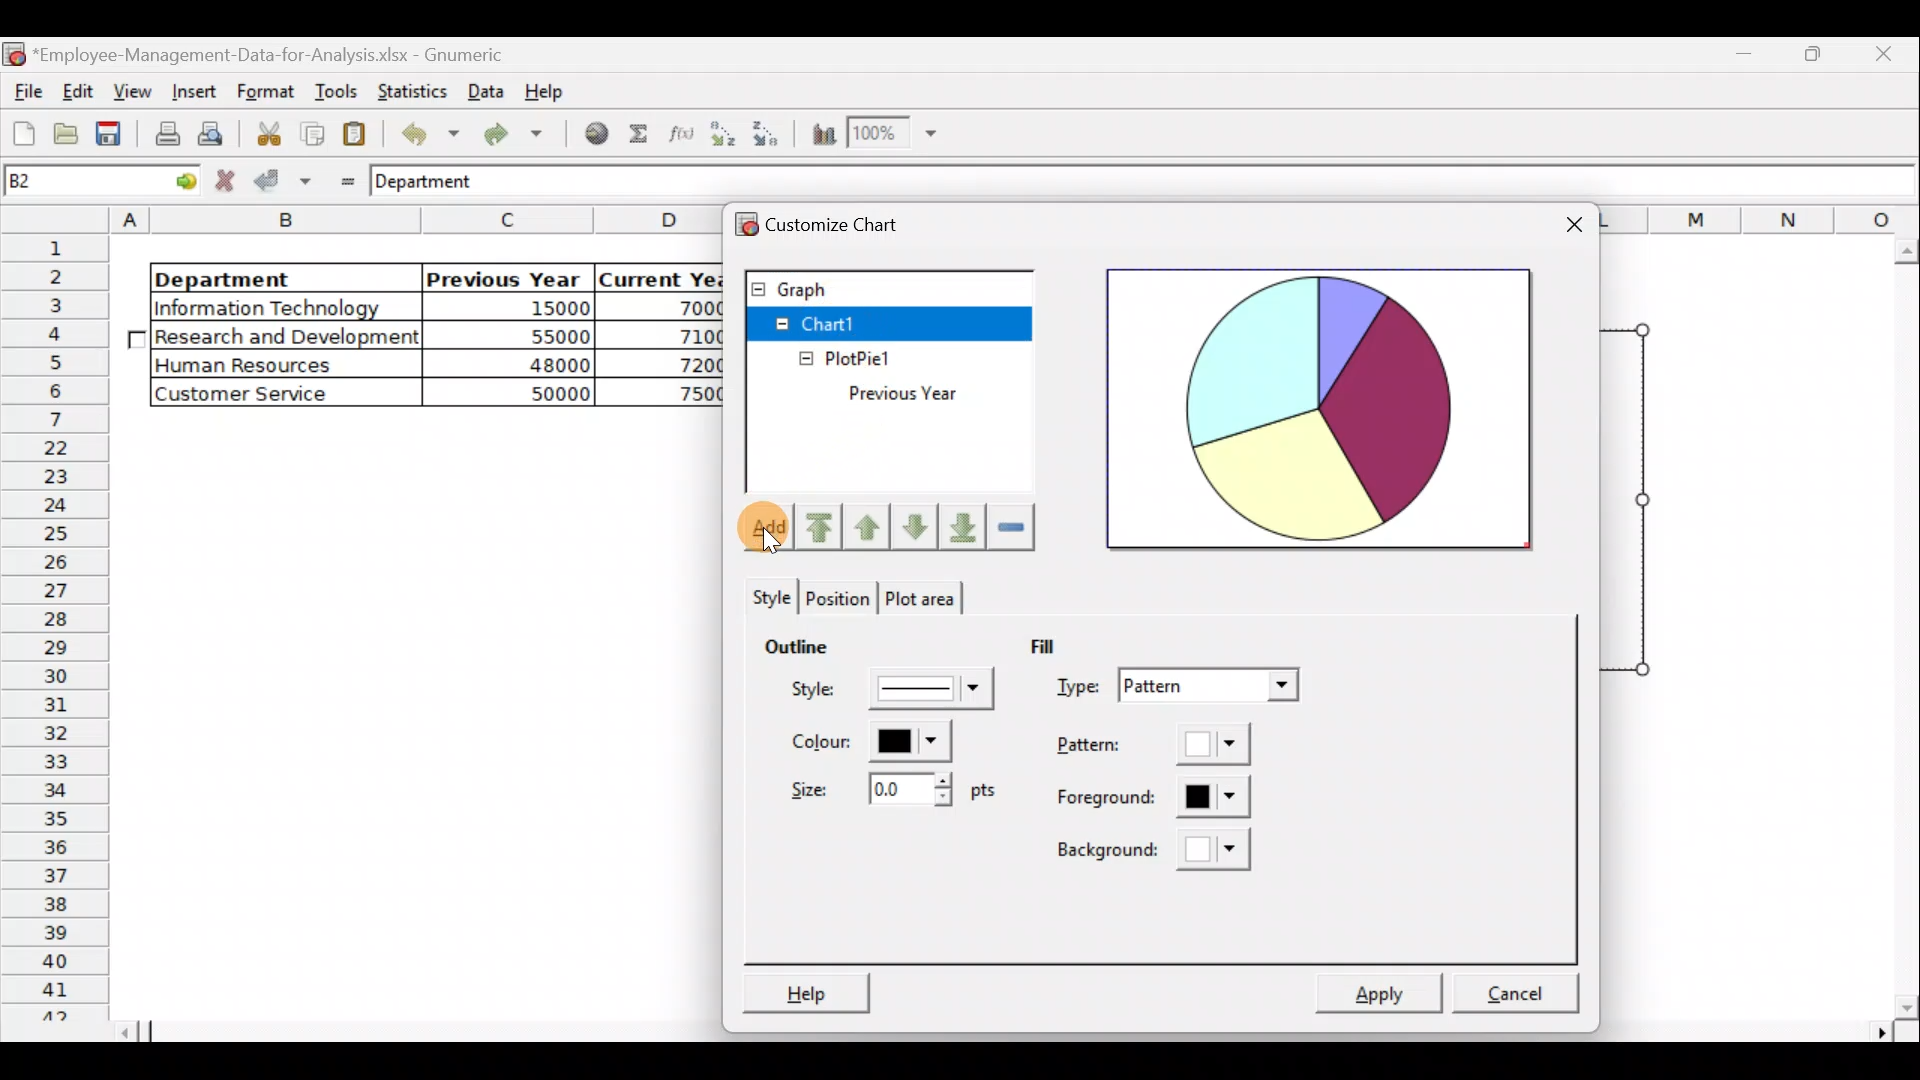 The width and height of the screenshot is (1920, 1080). What do you see at coordinates (526, 366) in the screenshot?
I see `48000` at bounding box center [526, 366].